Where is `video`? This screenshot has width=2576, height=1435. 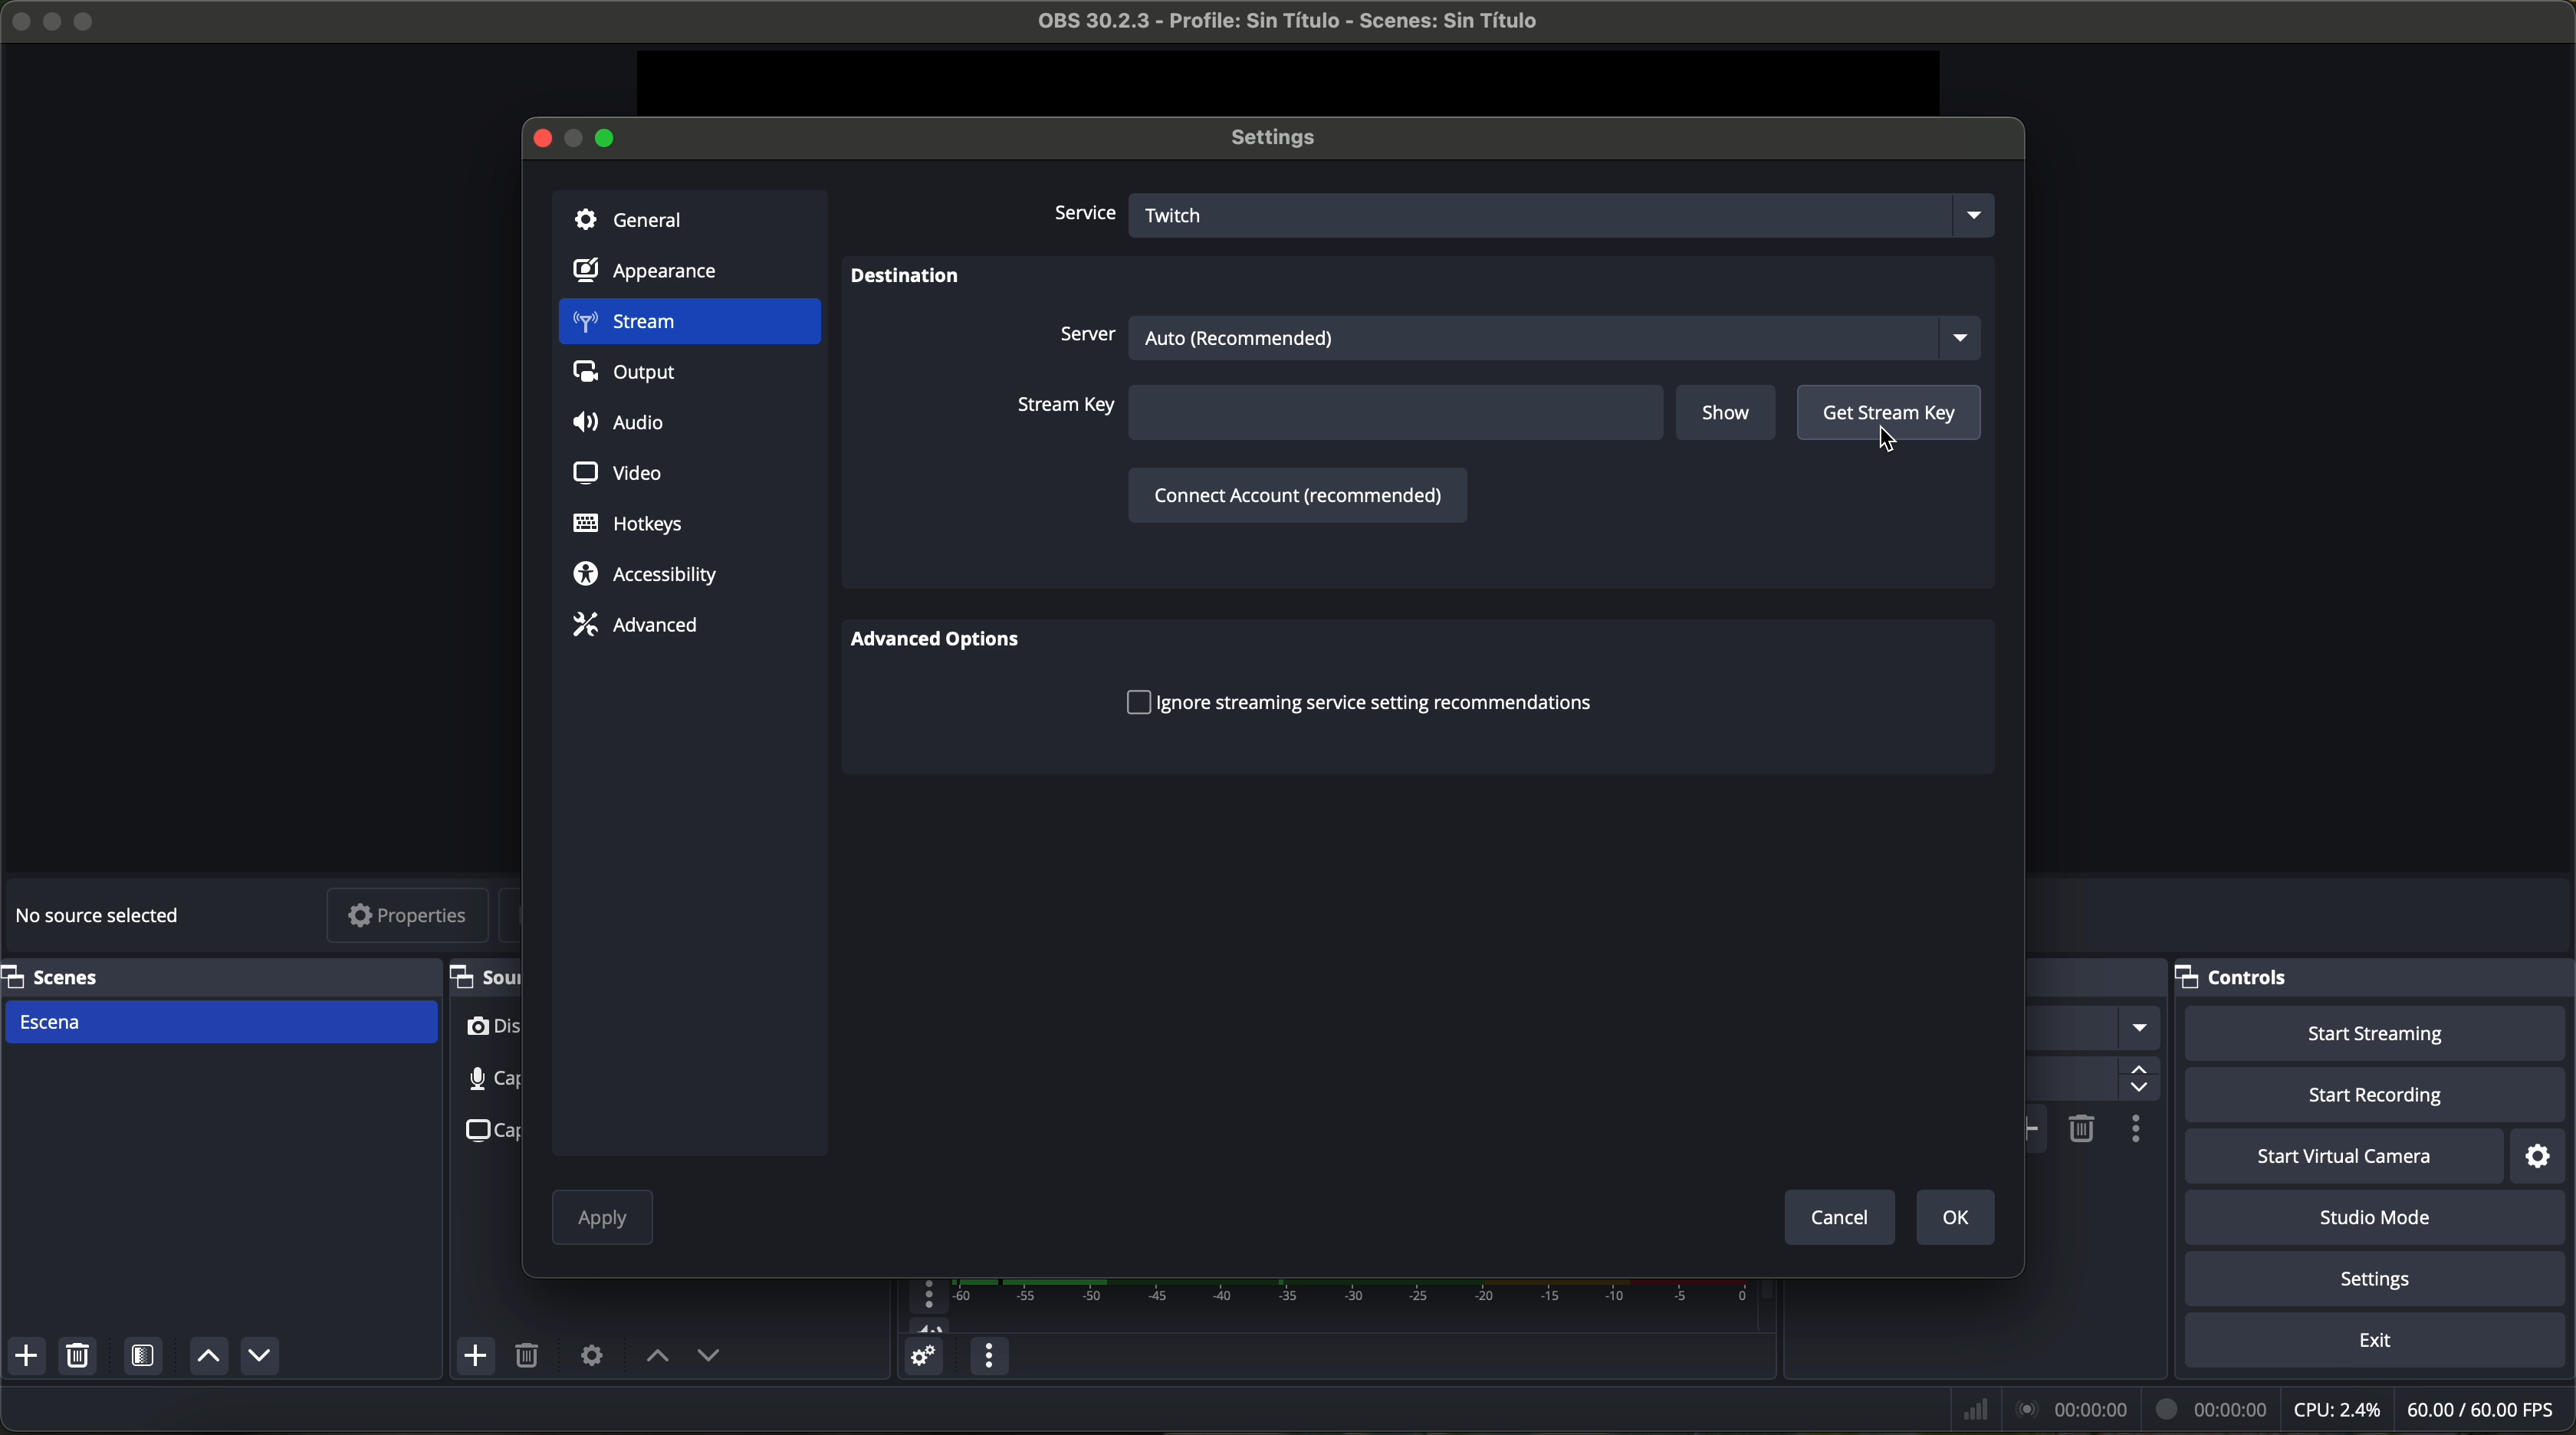 video is located at coordinates (614, 470).